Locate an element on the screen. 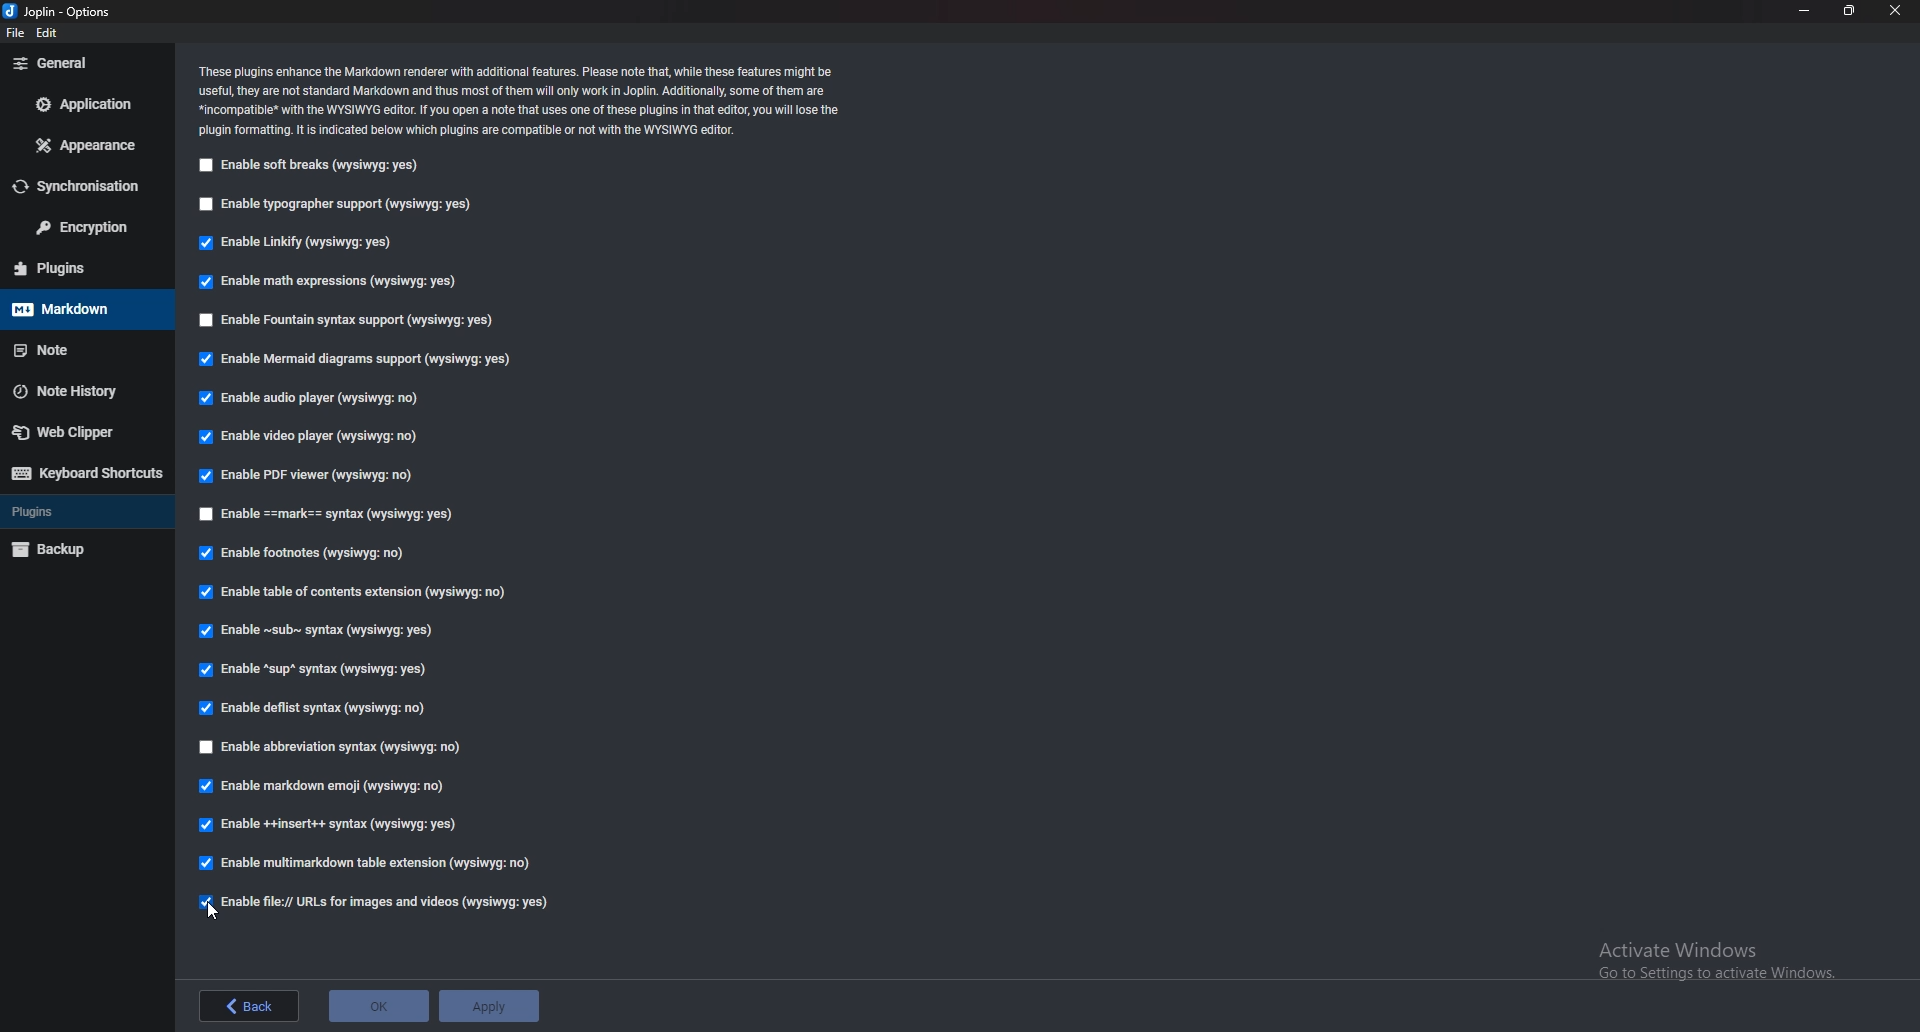  ok is located at coordinates (377, 1004).